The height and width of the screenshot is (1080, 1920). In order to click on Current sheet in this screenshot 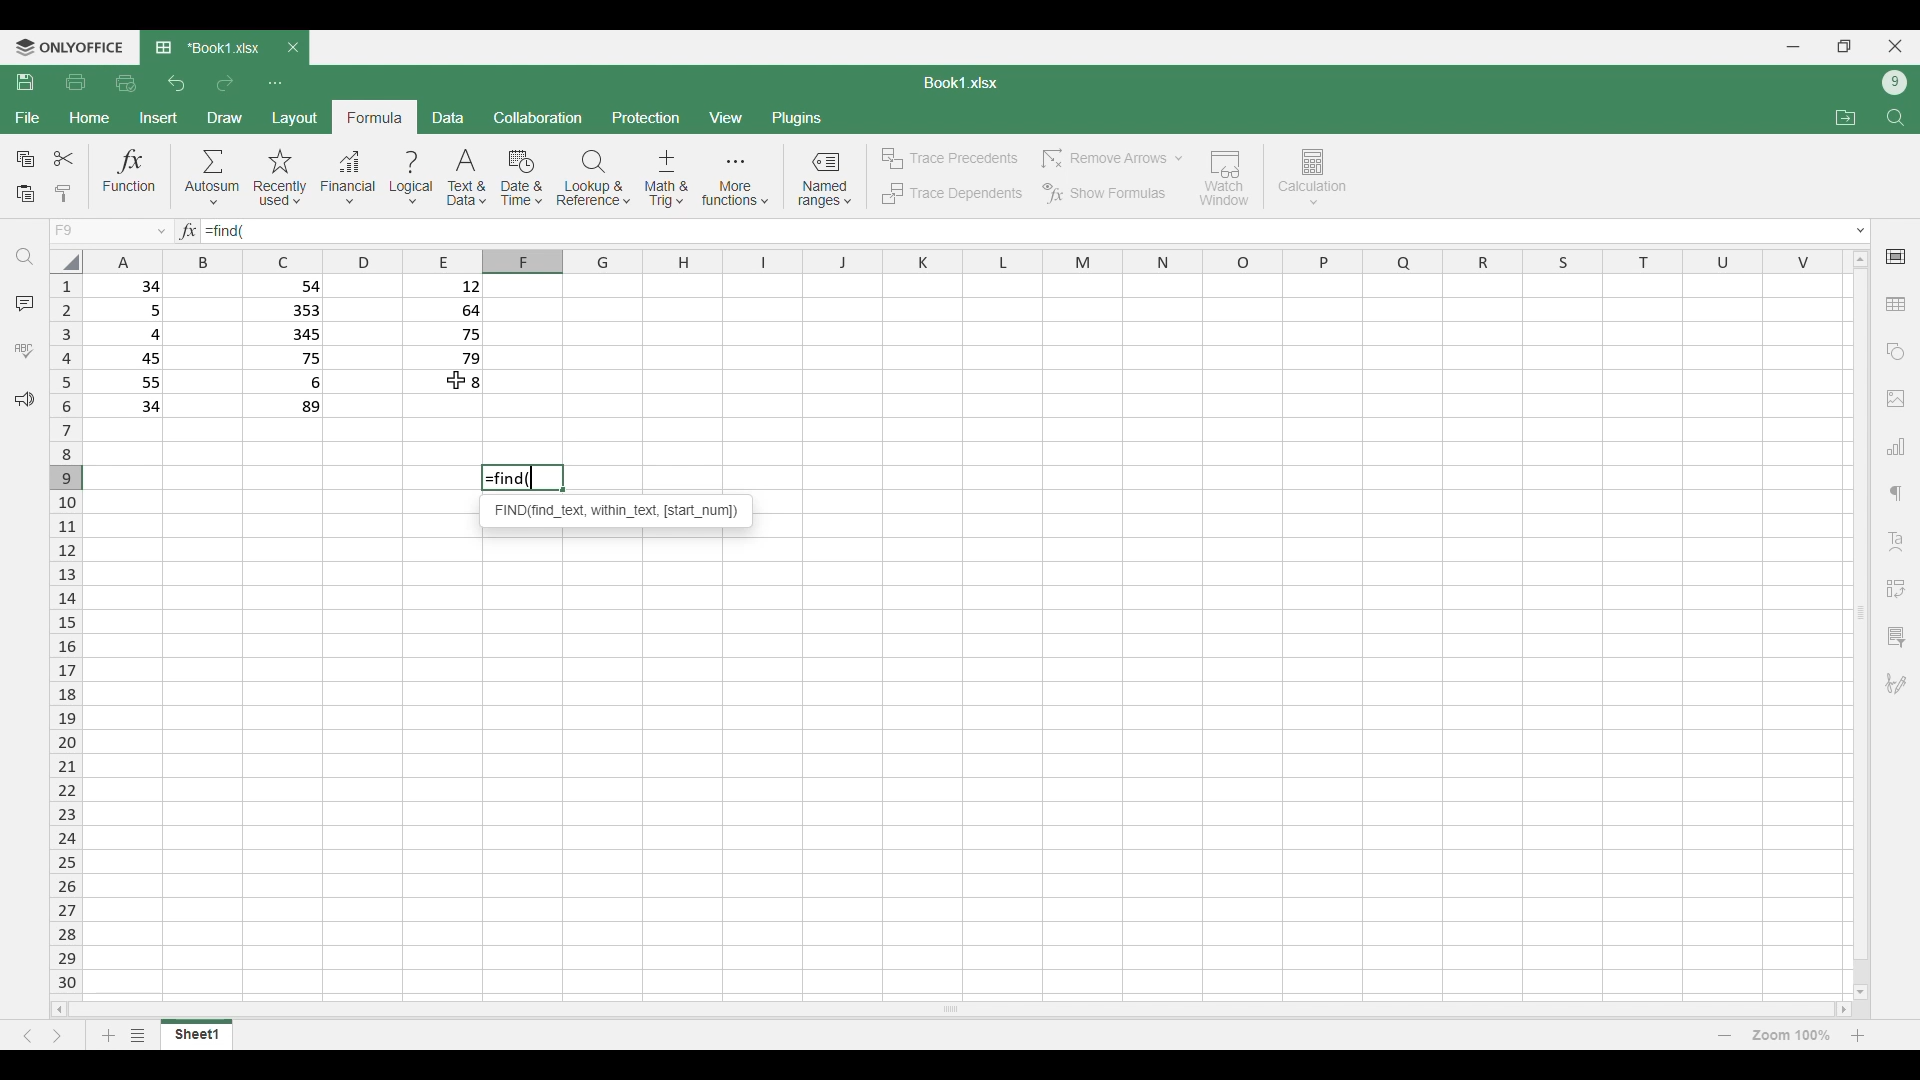, I will do `click(197, 1034)`.